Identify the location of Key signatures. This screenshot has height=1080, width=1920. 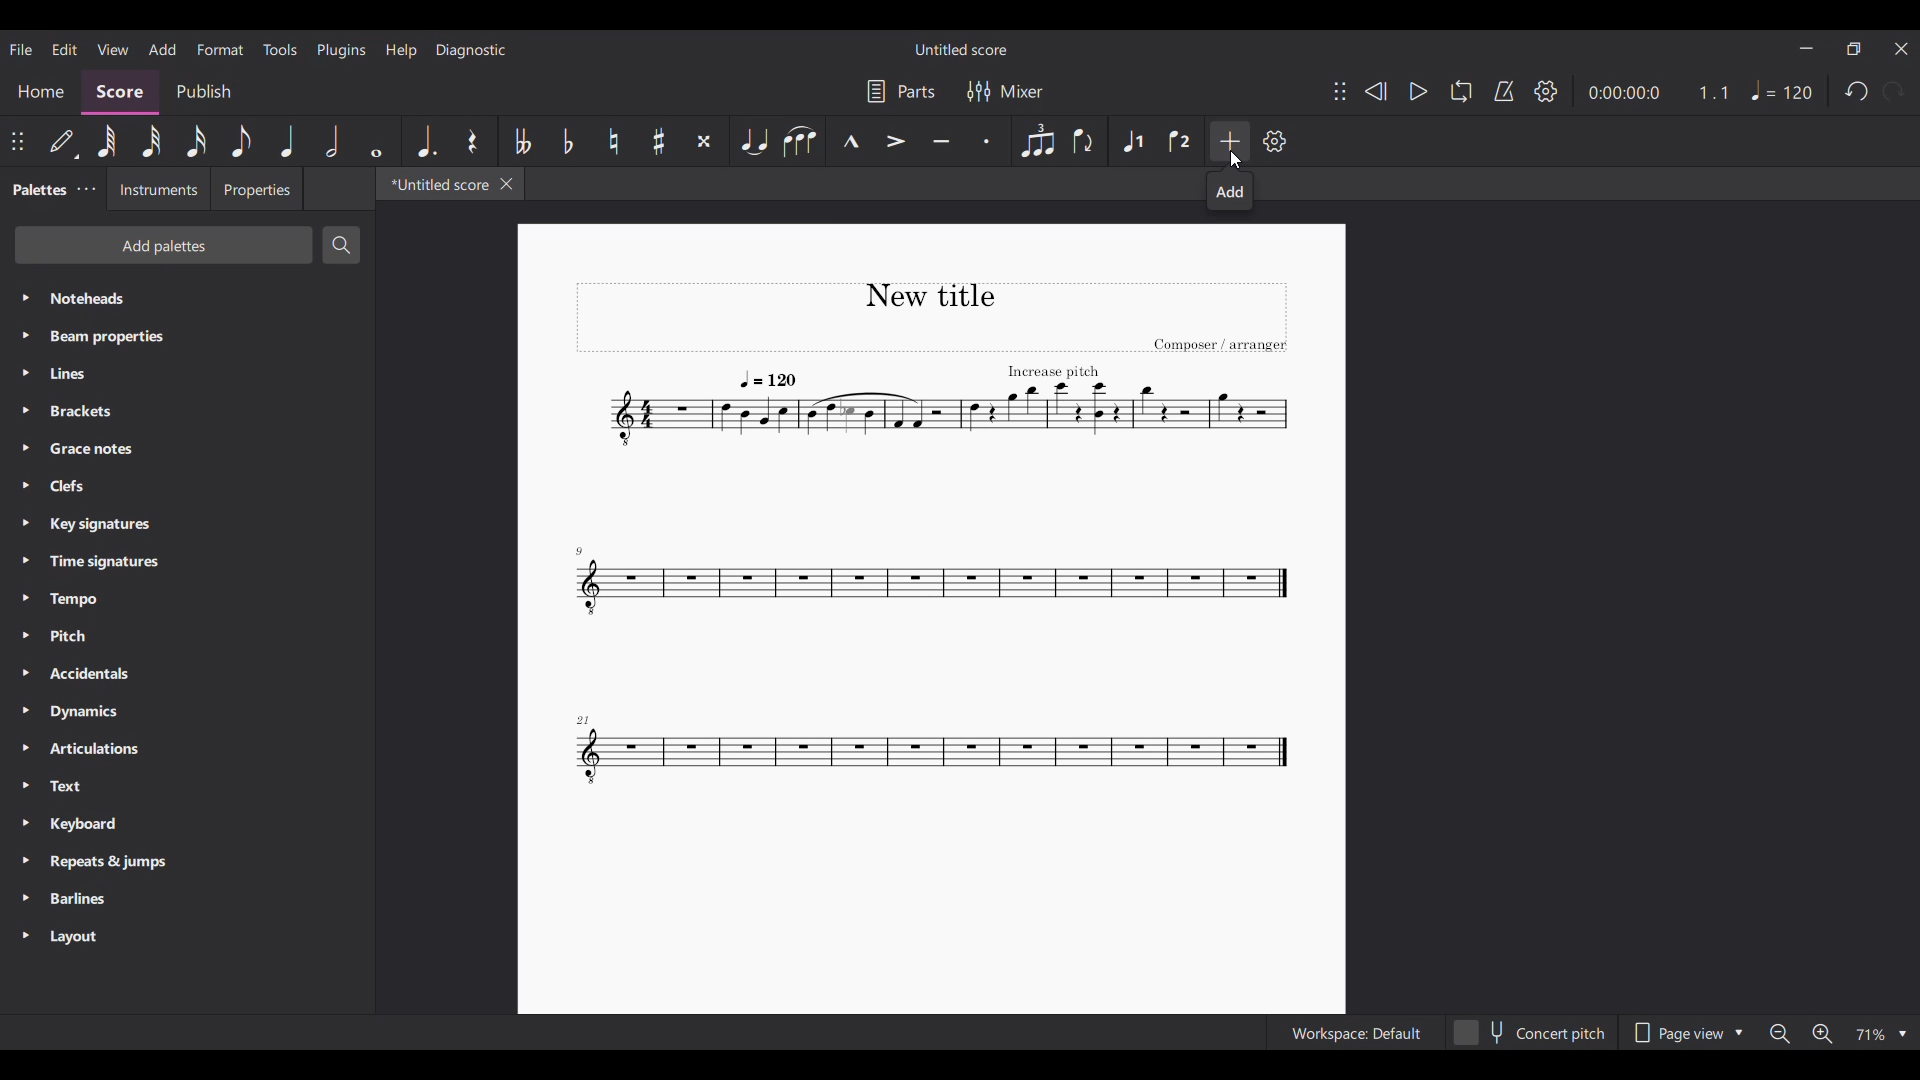
(187, 525).